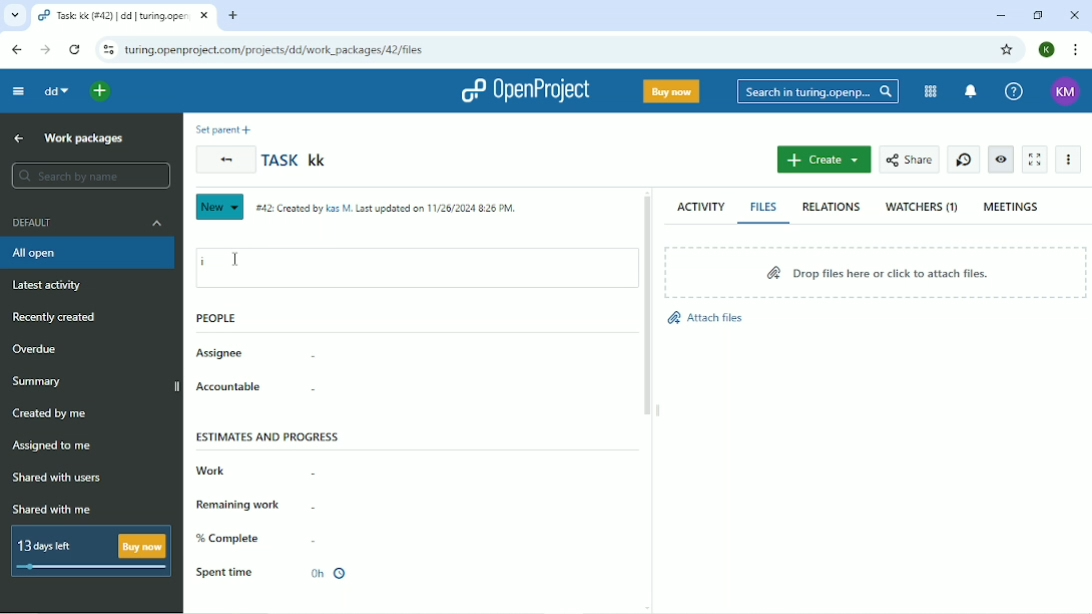  I want to click on Search by name, so click(90, 175).